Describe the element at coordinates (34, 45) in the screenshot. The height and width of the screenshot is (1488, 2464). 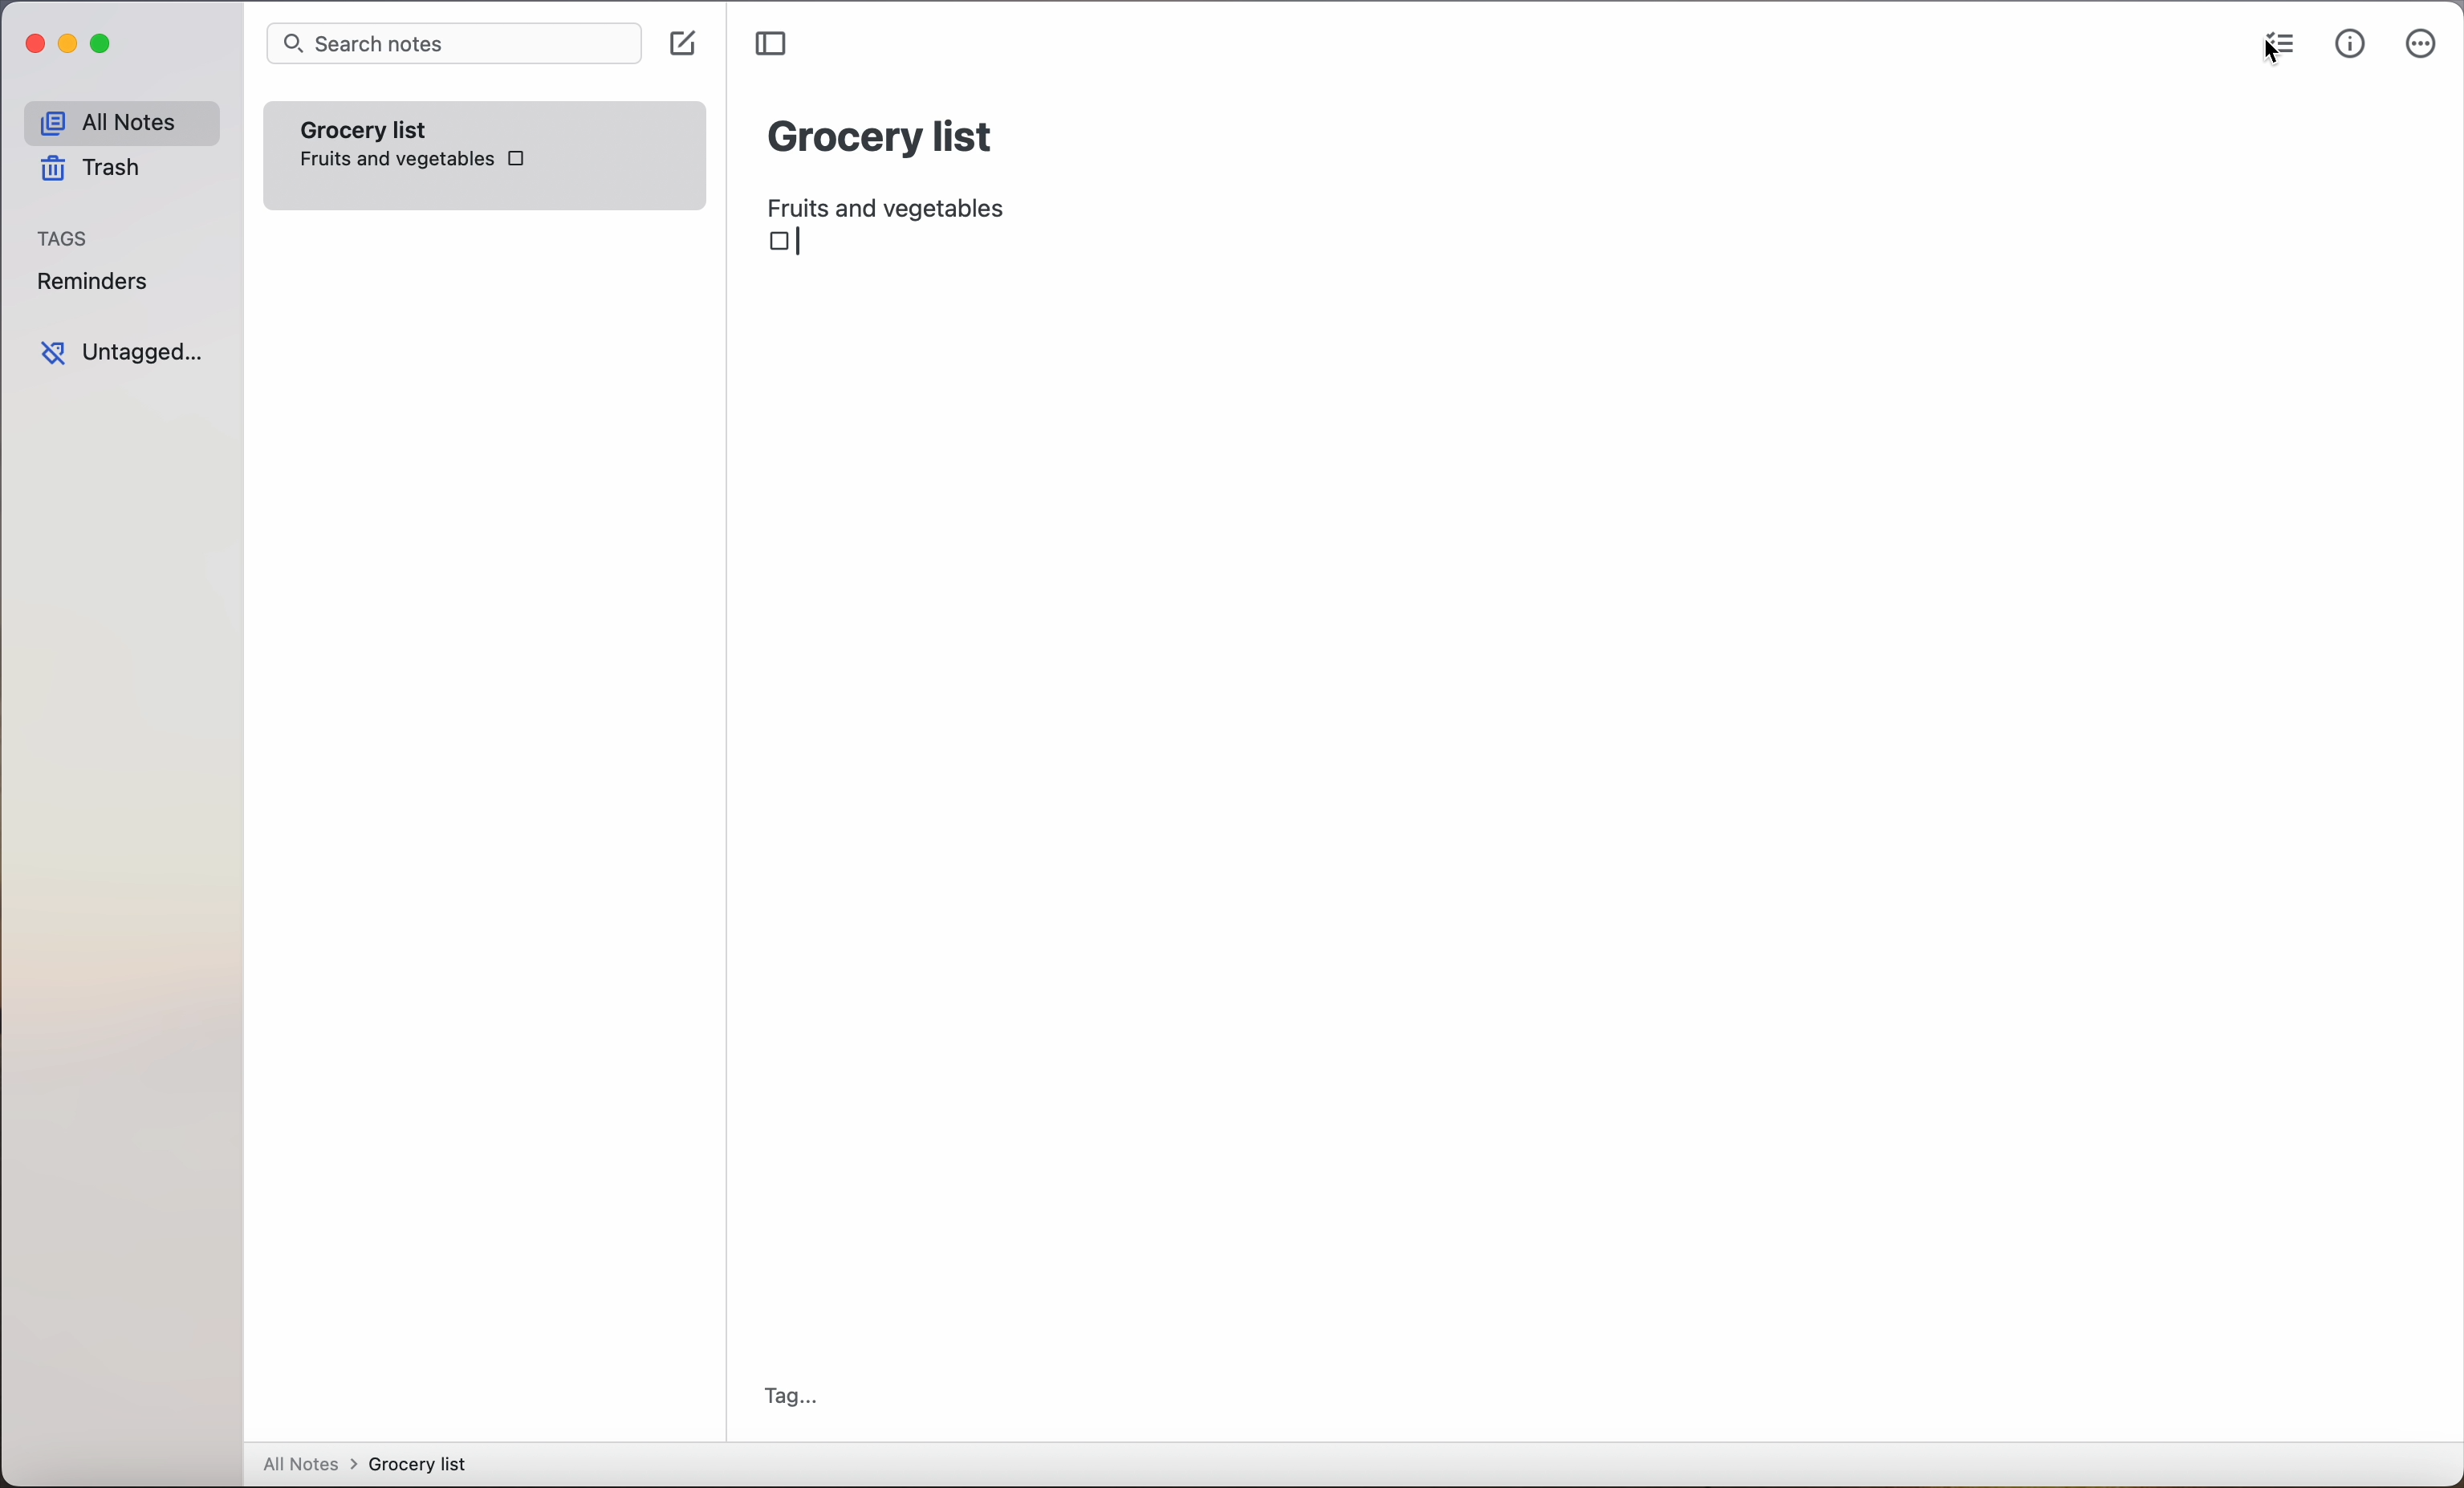
I see `close Simplenote` at that location.